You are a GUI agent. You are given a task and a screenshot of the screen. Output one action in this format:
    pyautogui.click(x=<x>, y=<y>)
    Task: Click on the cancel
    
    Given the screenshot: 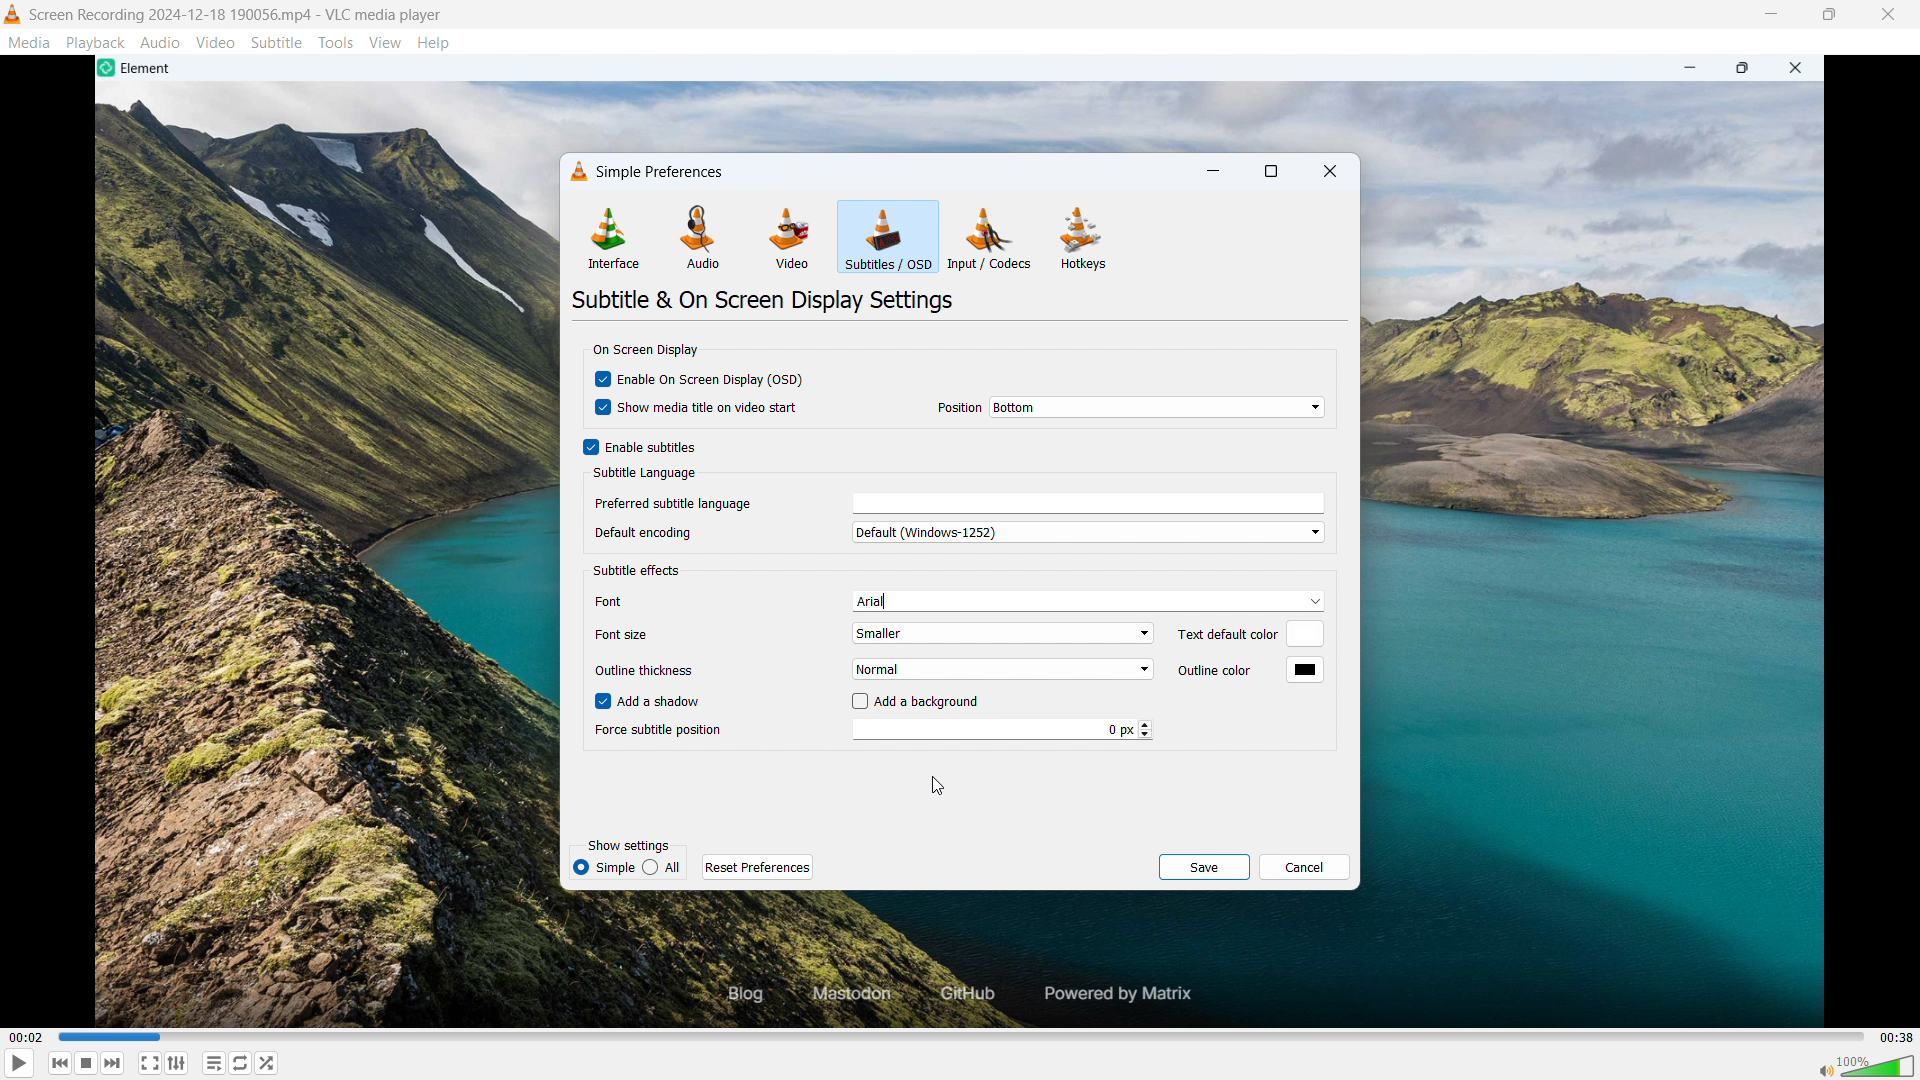 What is the action you would take?
    pyautogui.click(x=1306, y=867)
    